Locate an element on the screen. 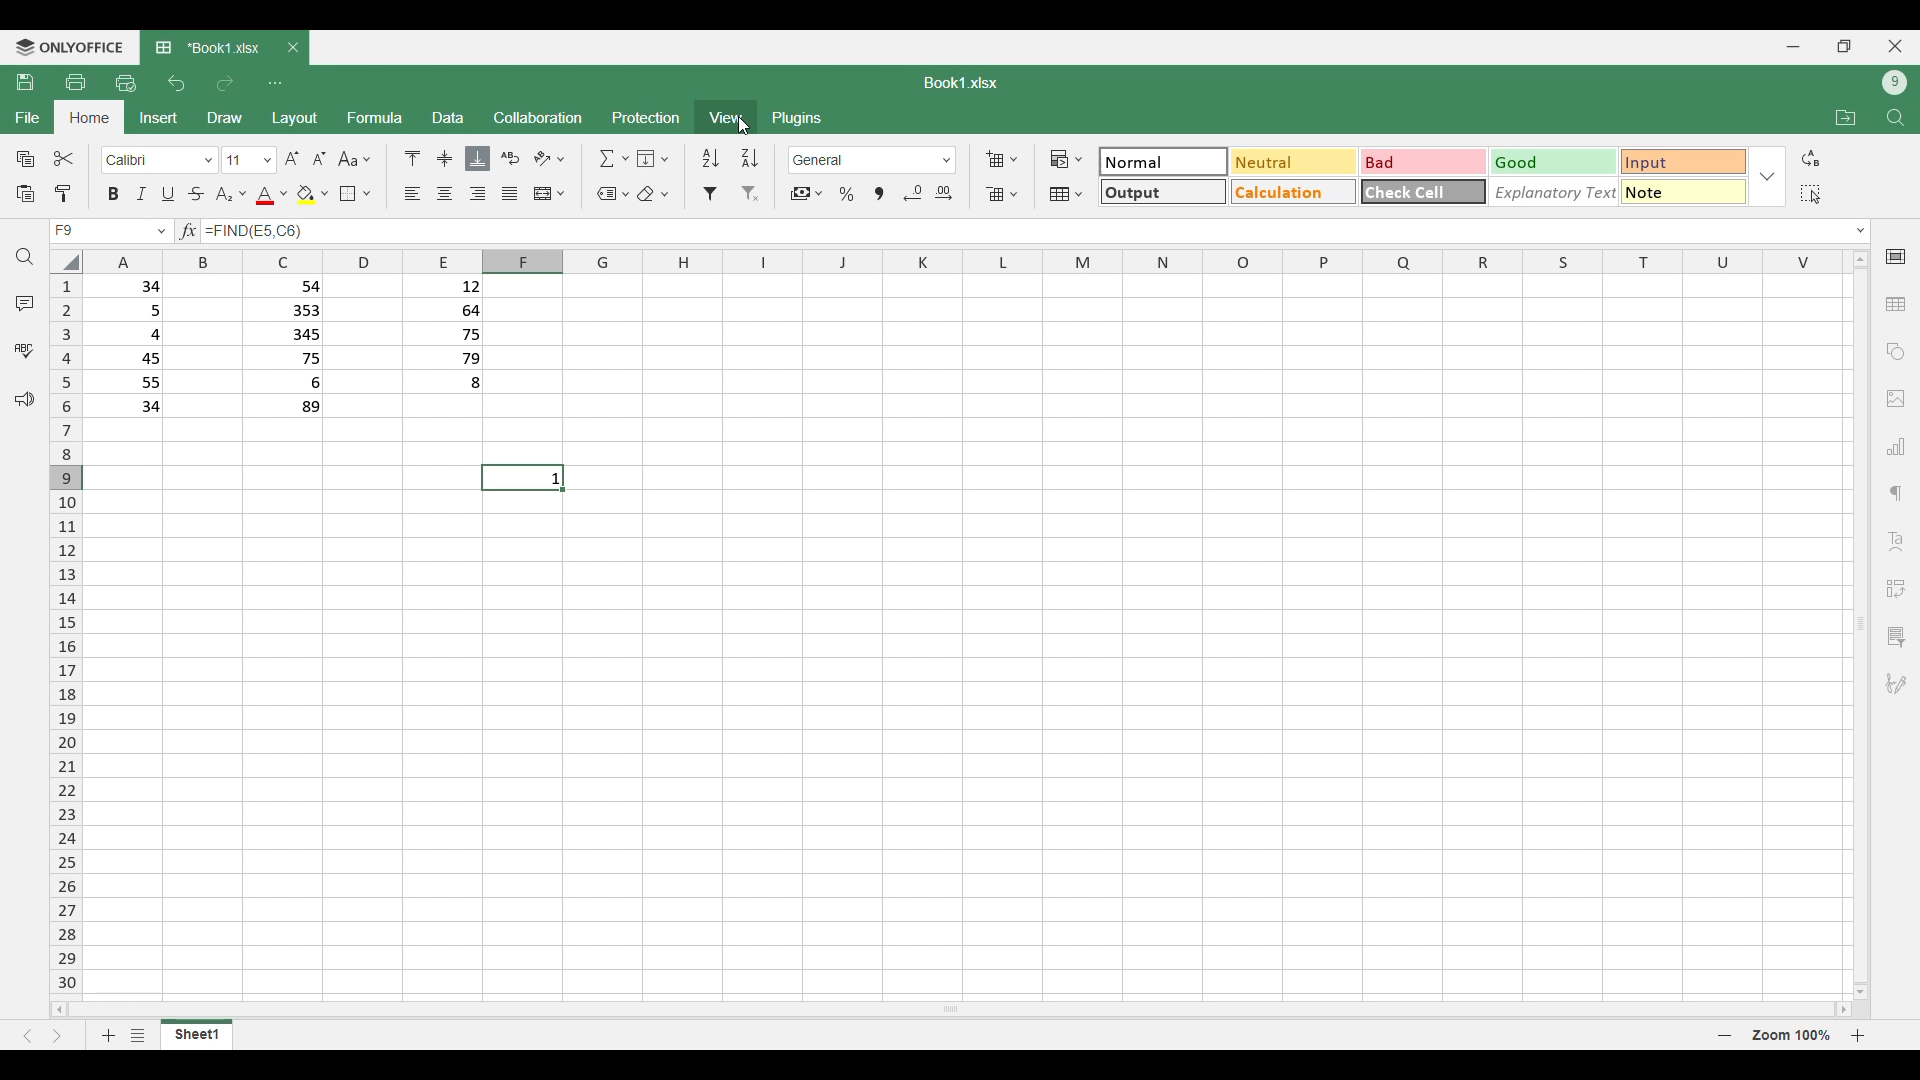  Print file is located at coordinates (76, 82).